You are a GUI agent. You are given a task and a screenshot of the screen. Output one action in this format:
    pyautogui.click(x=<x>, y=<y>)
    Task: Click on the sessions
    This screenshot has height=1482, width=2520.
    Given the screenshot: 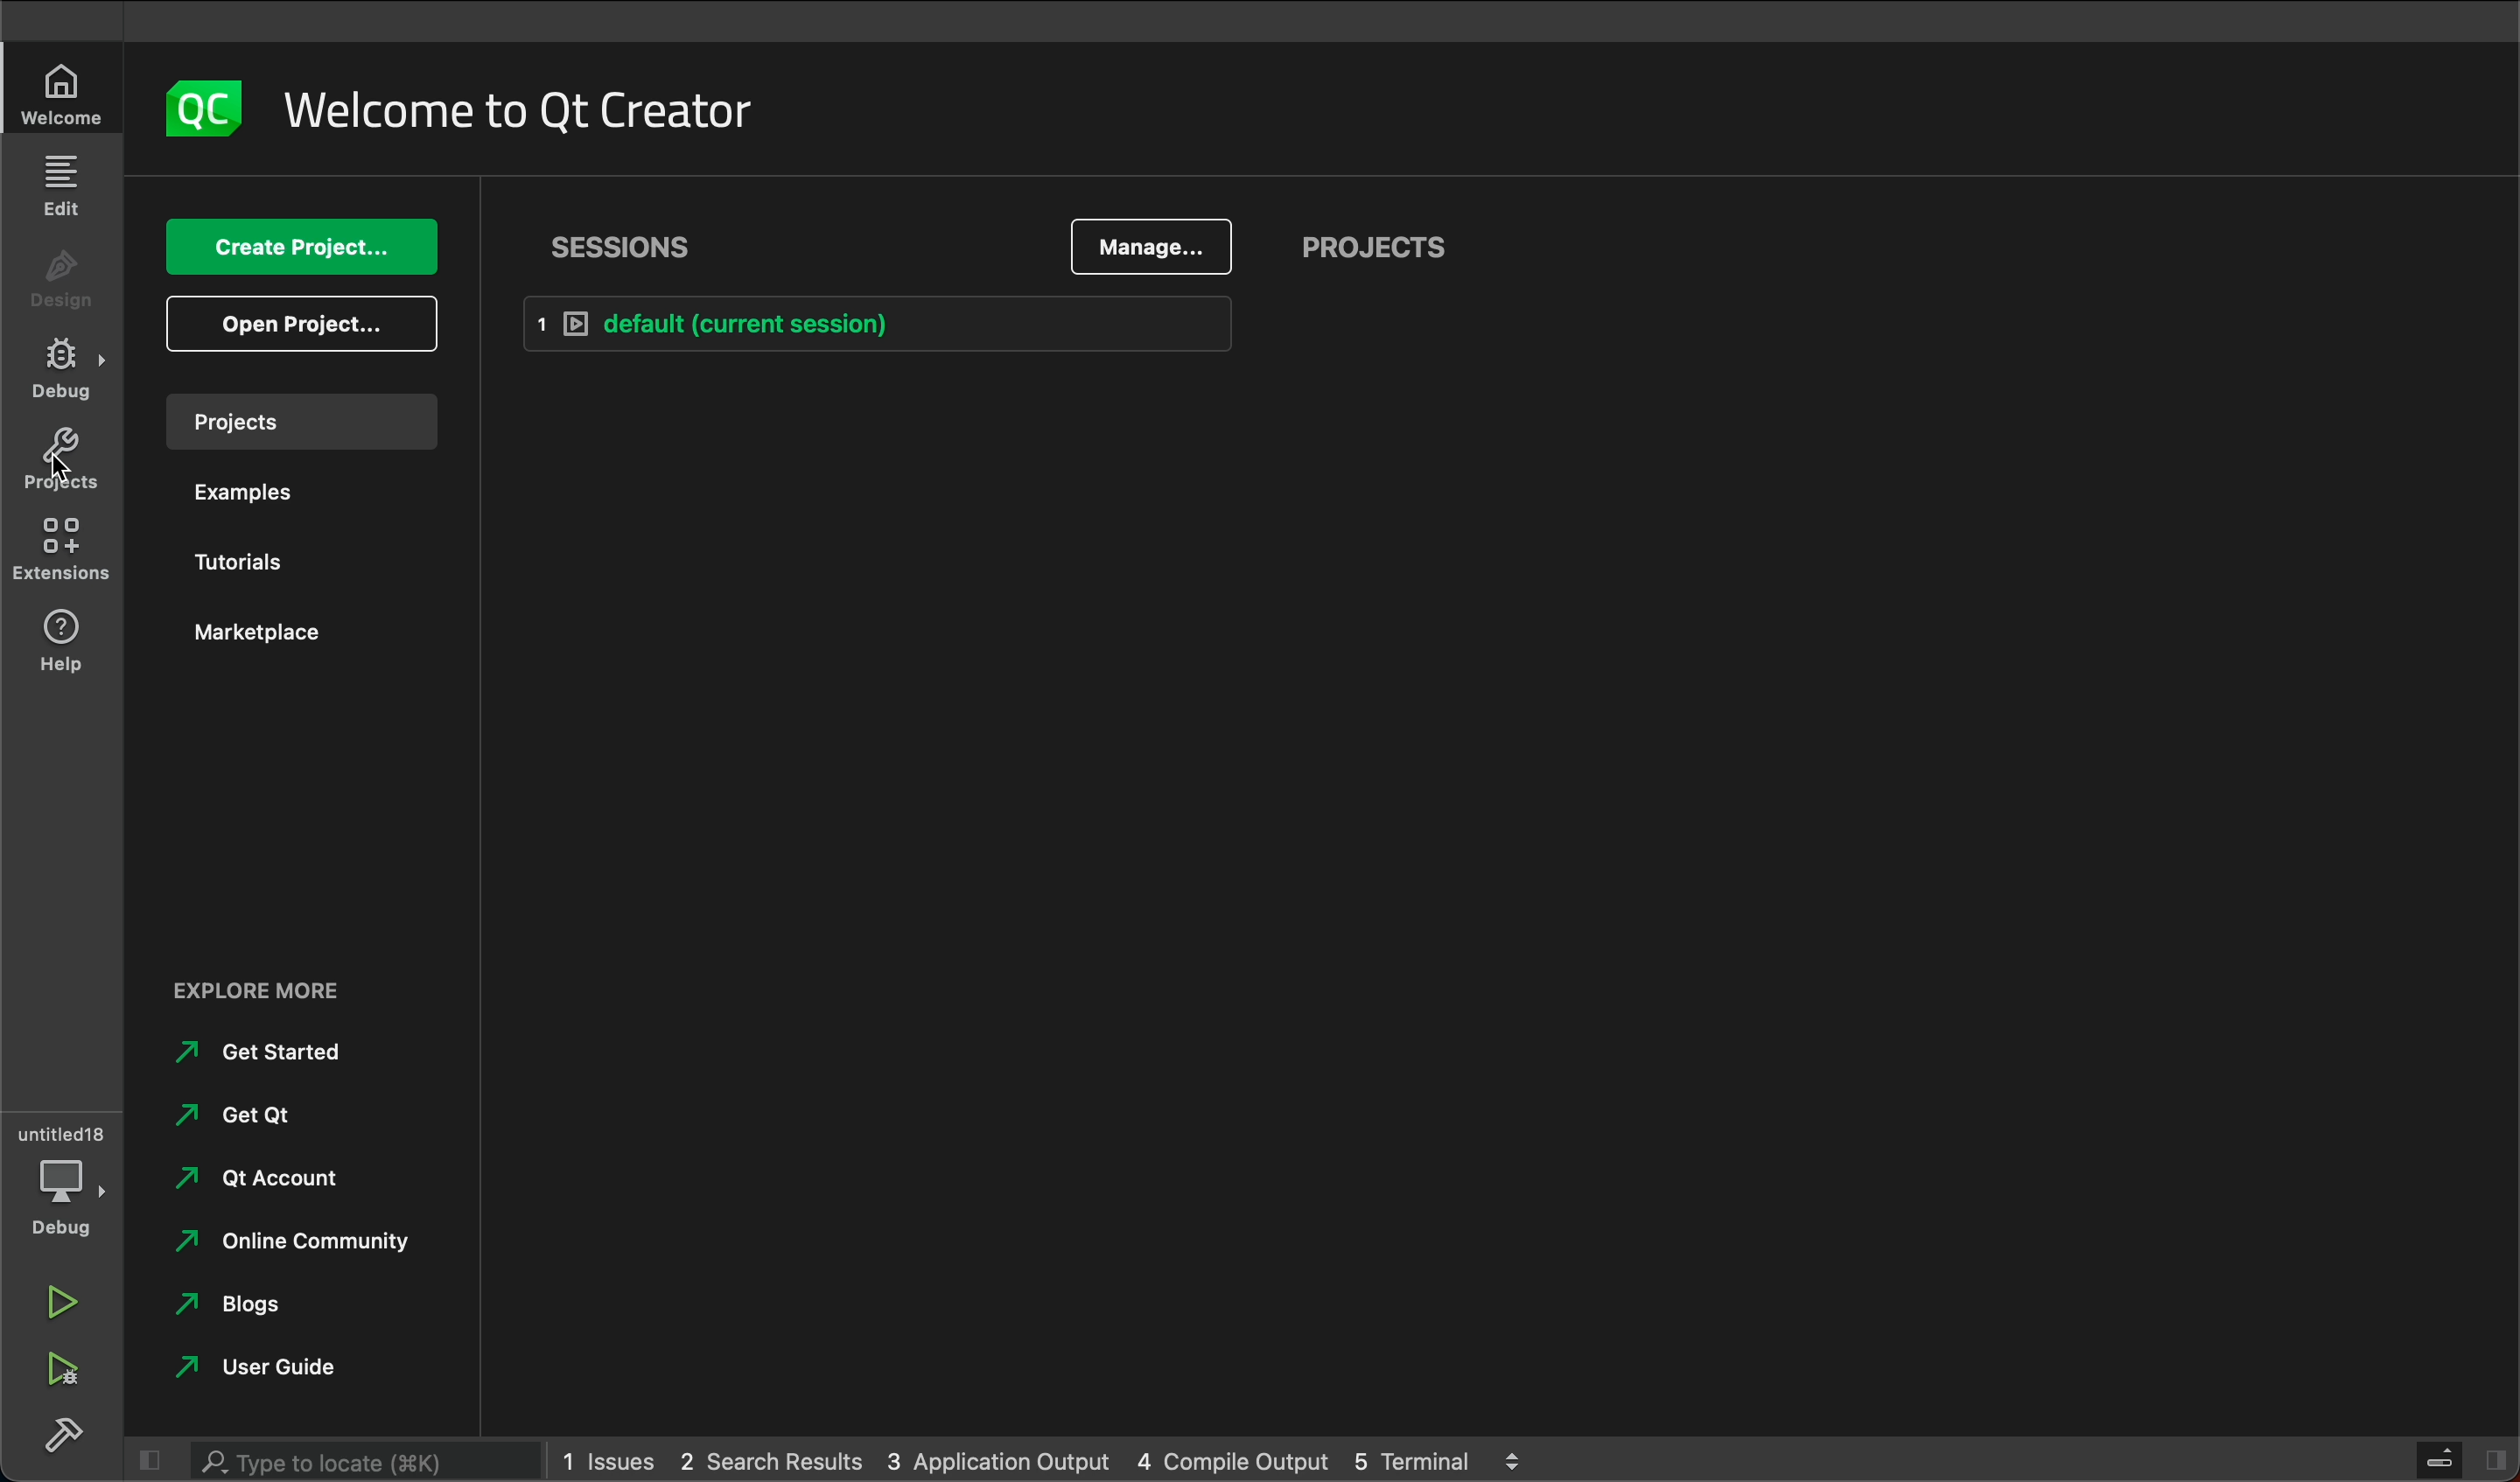 What is the action you would take?
    pyautogui.click(x=651, y=245)
    